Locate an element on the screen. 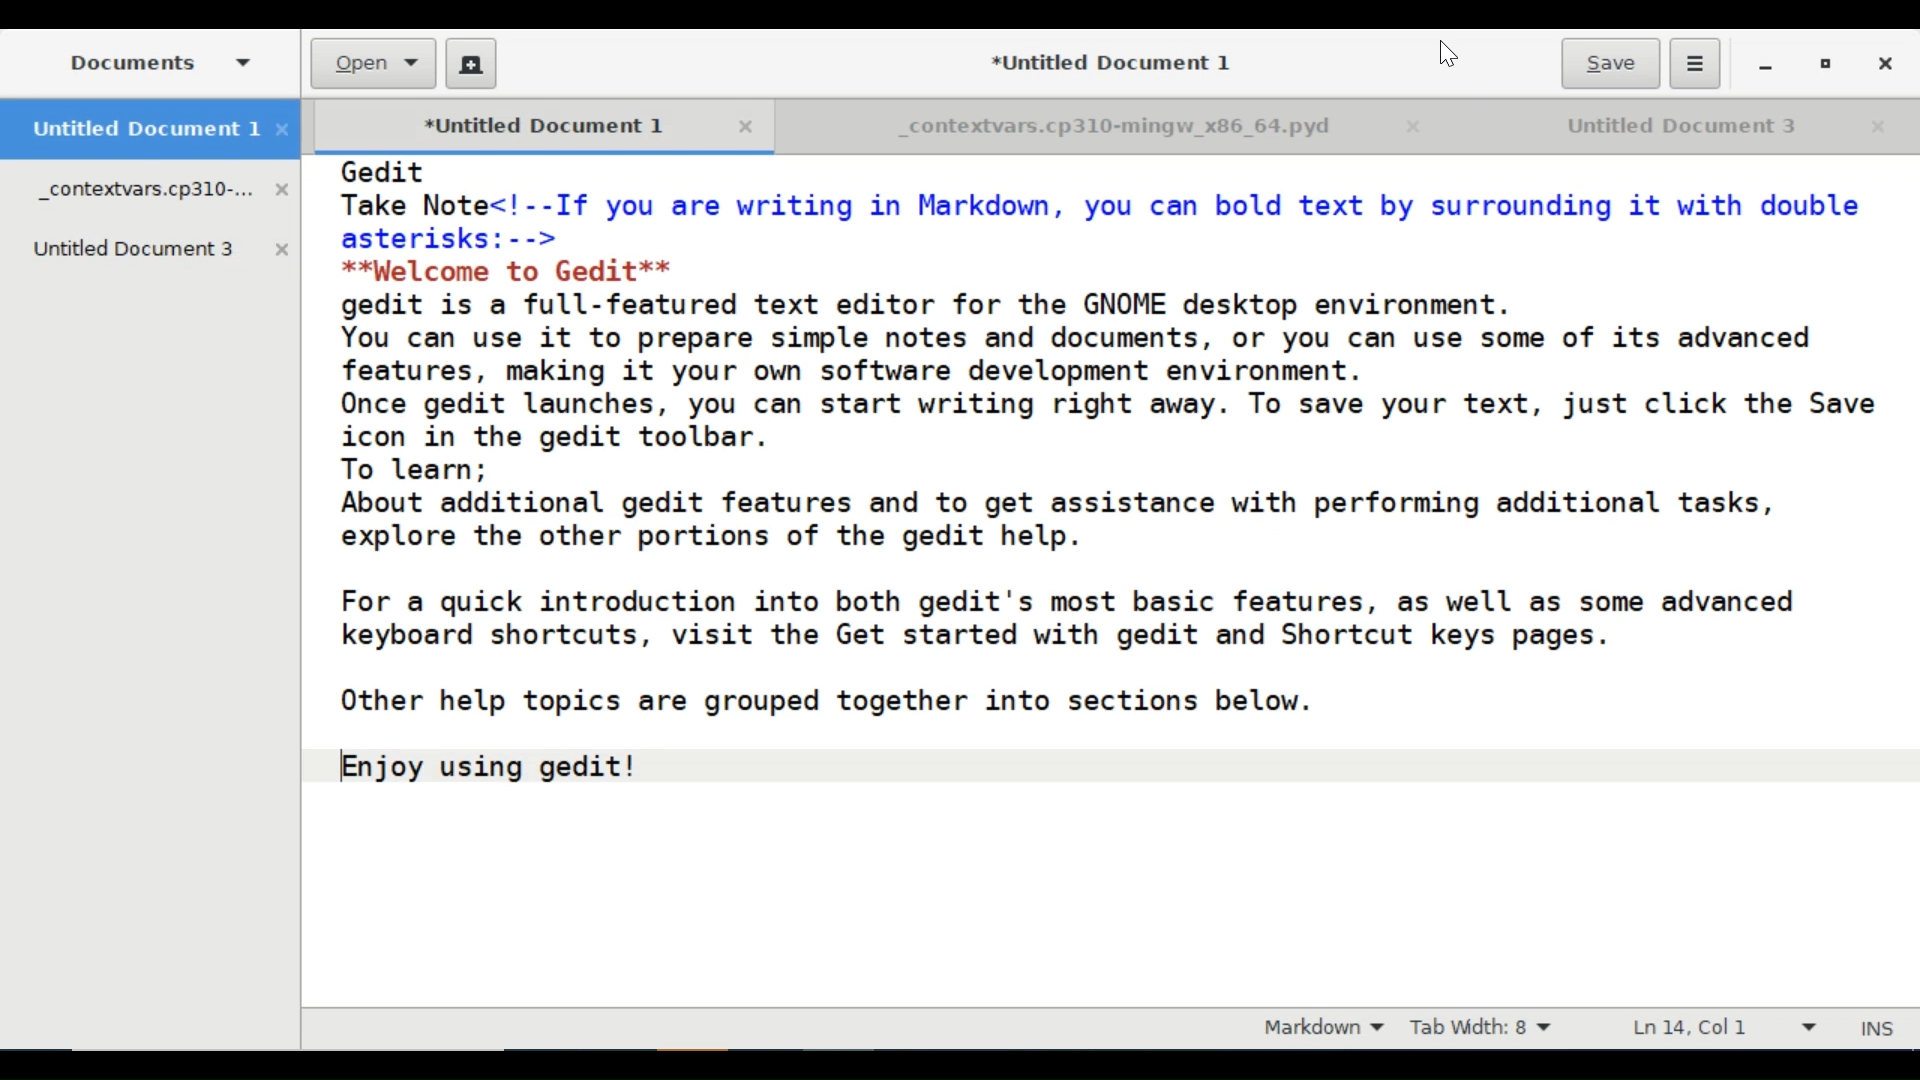  Line & Column Preference  is located at coordinates (1731, 1027).